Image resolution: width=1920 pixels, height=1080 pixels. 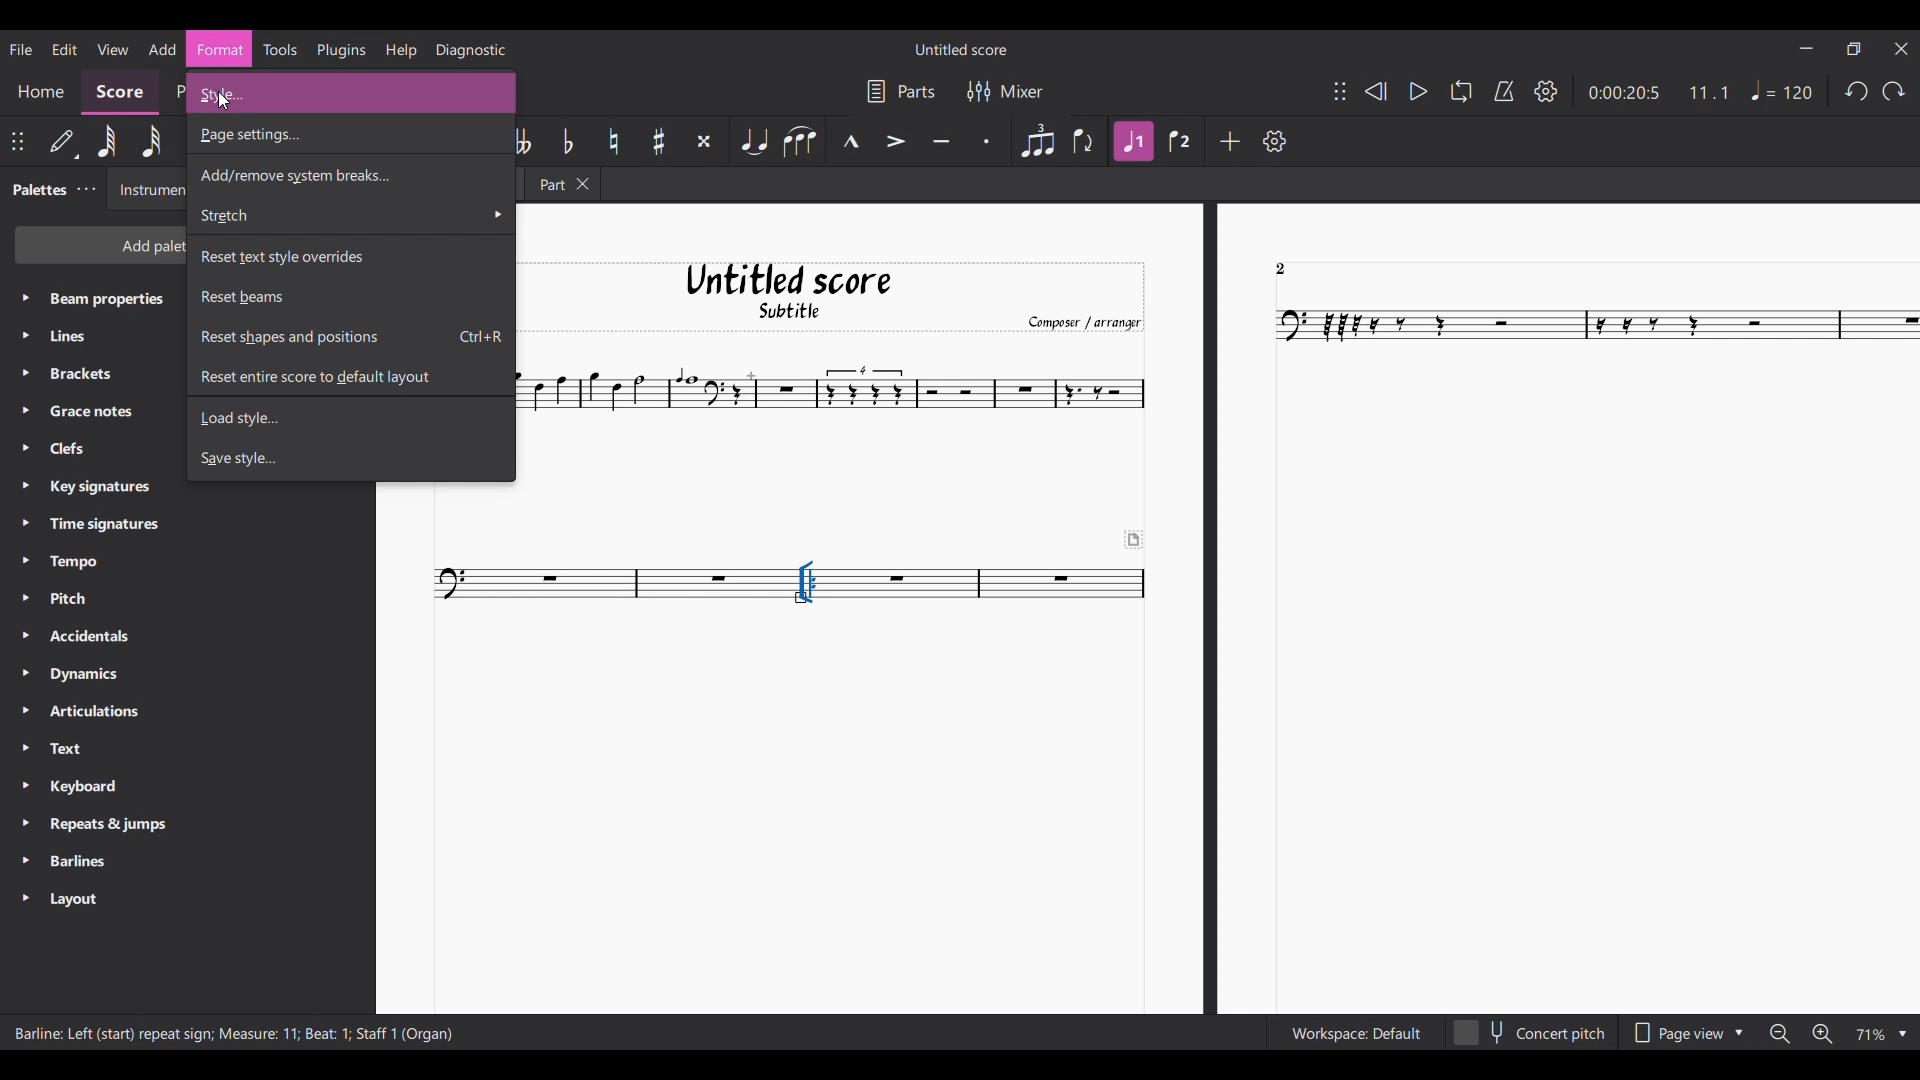 I want to click on Palette tab, current selection, so click(x=35, y=190).